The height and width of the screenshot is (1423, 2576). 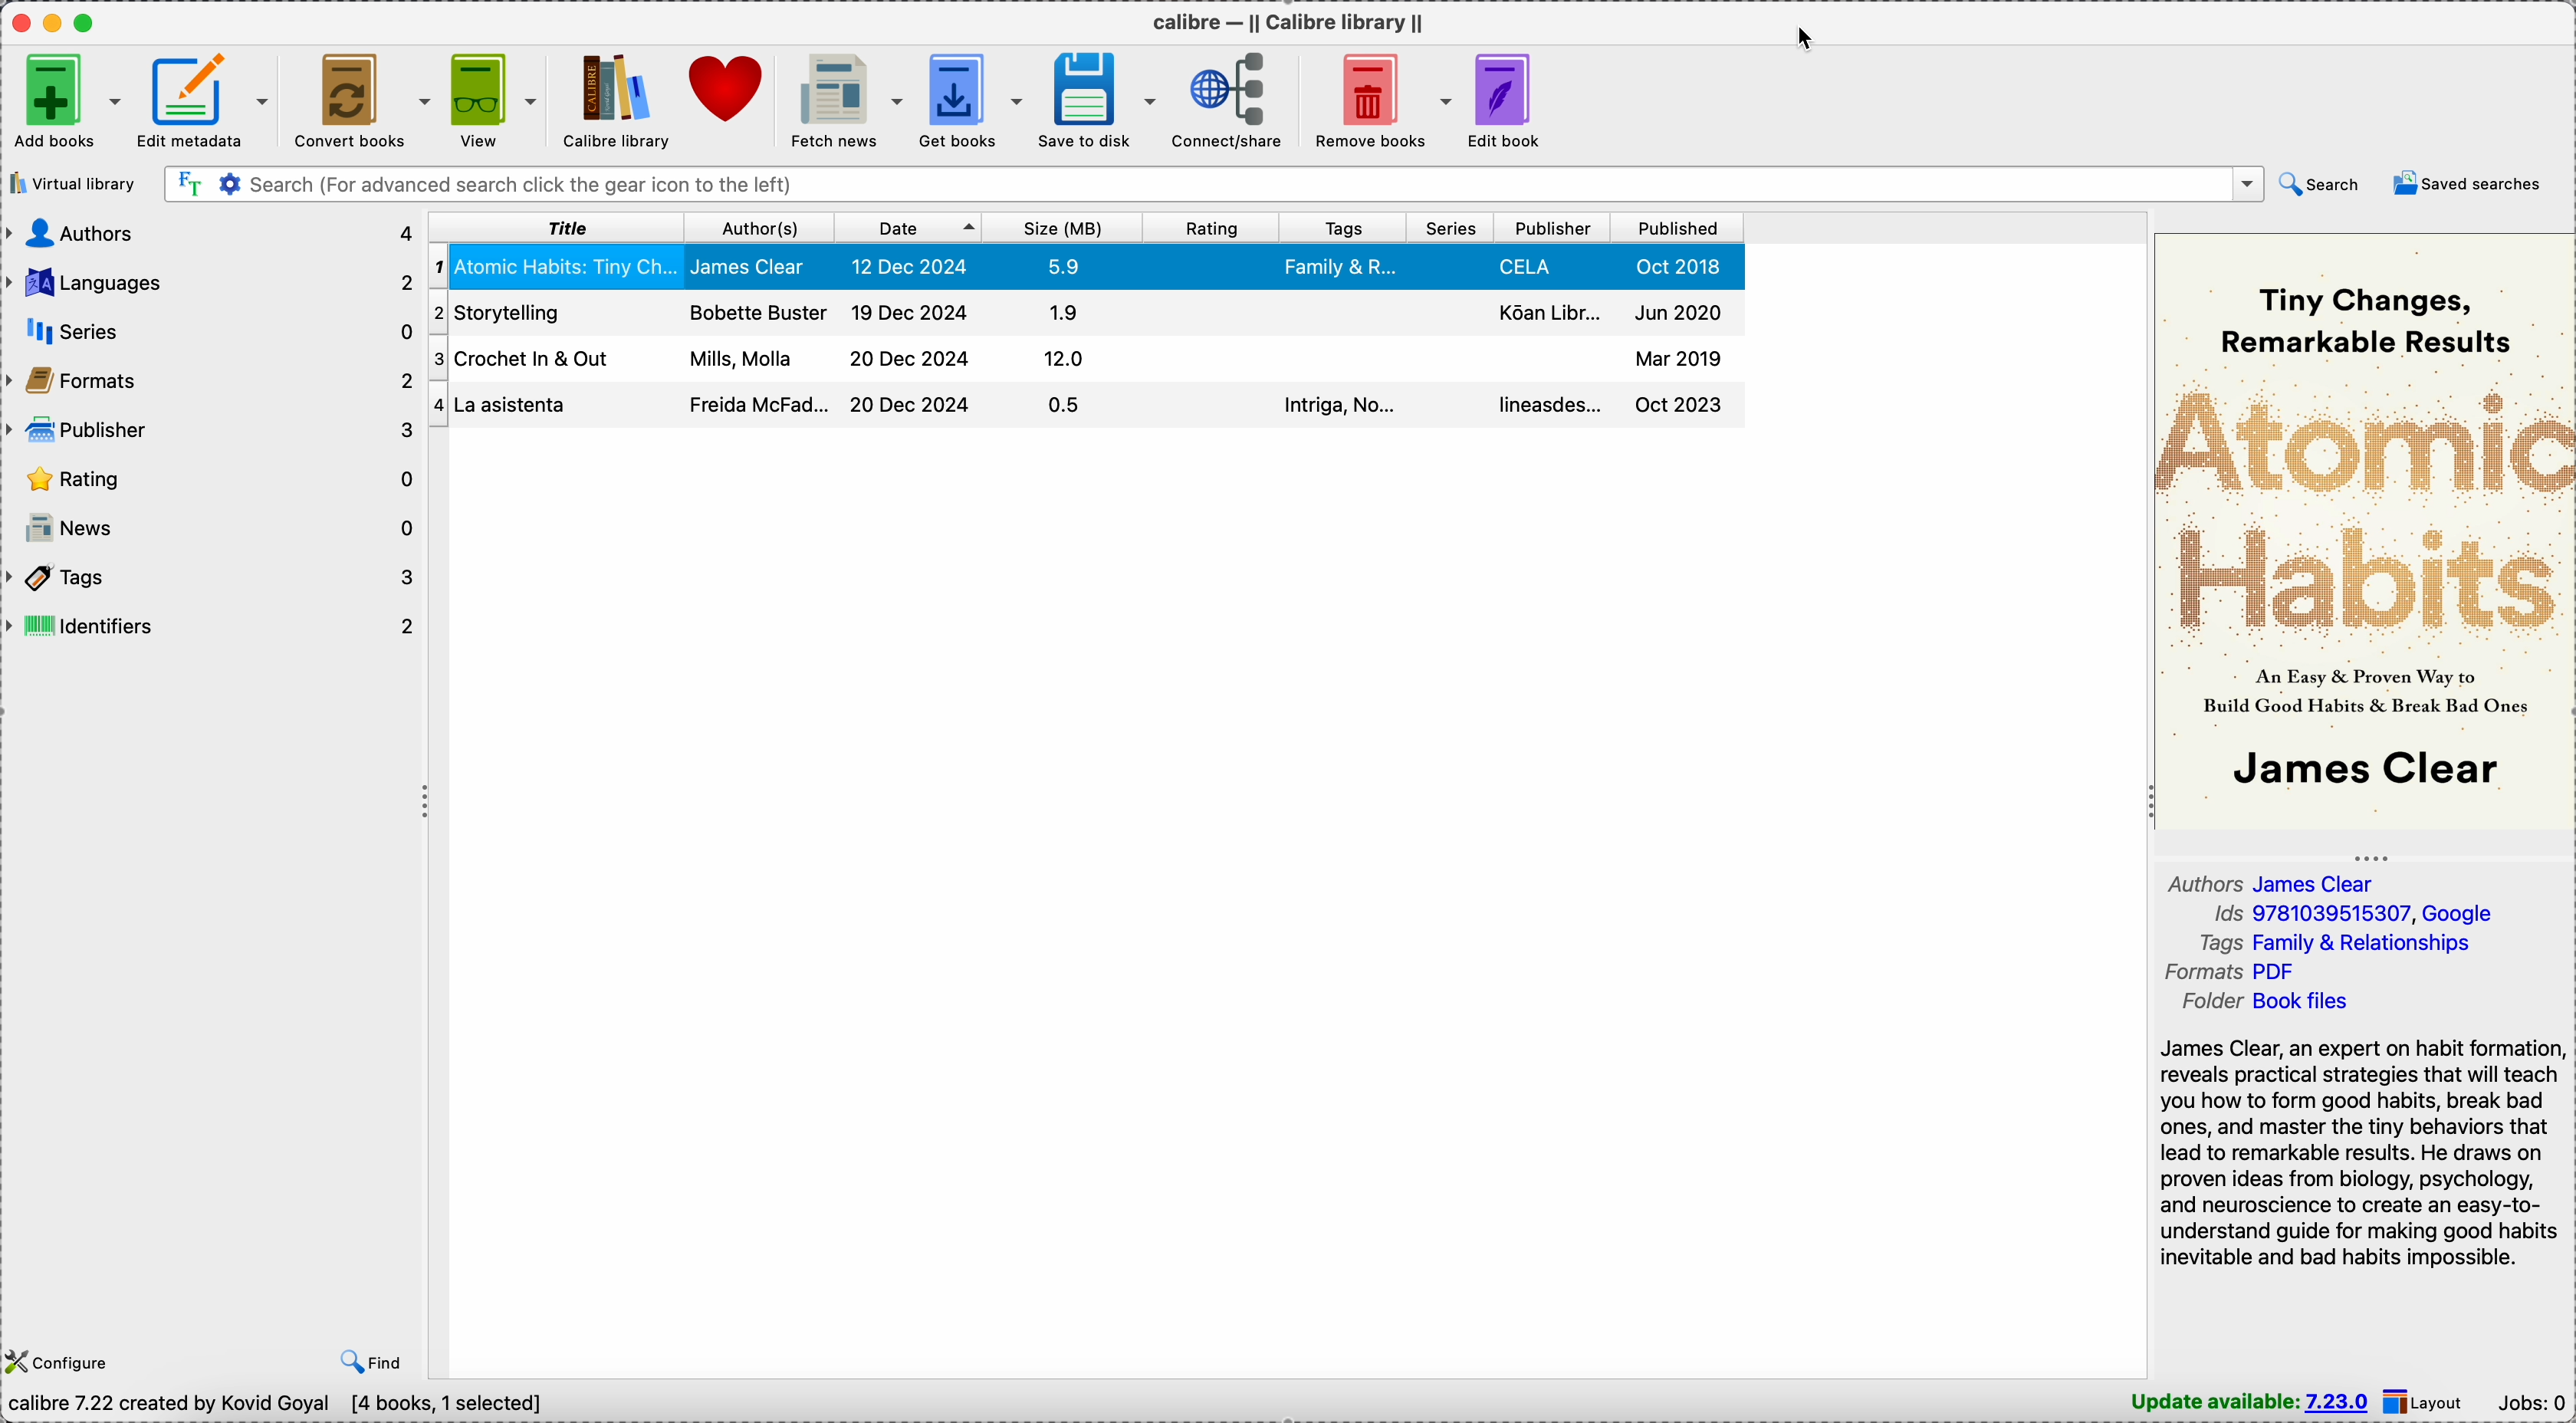 What do you see at coordinates (1067, 228) in the screenshot?
I see `size` at bounding box center [1067, 228].